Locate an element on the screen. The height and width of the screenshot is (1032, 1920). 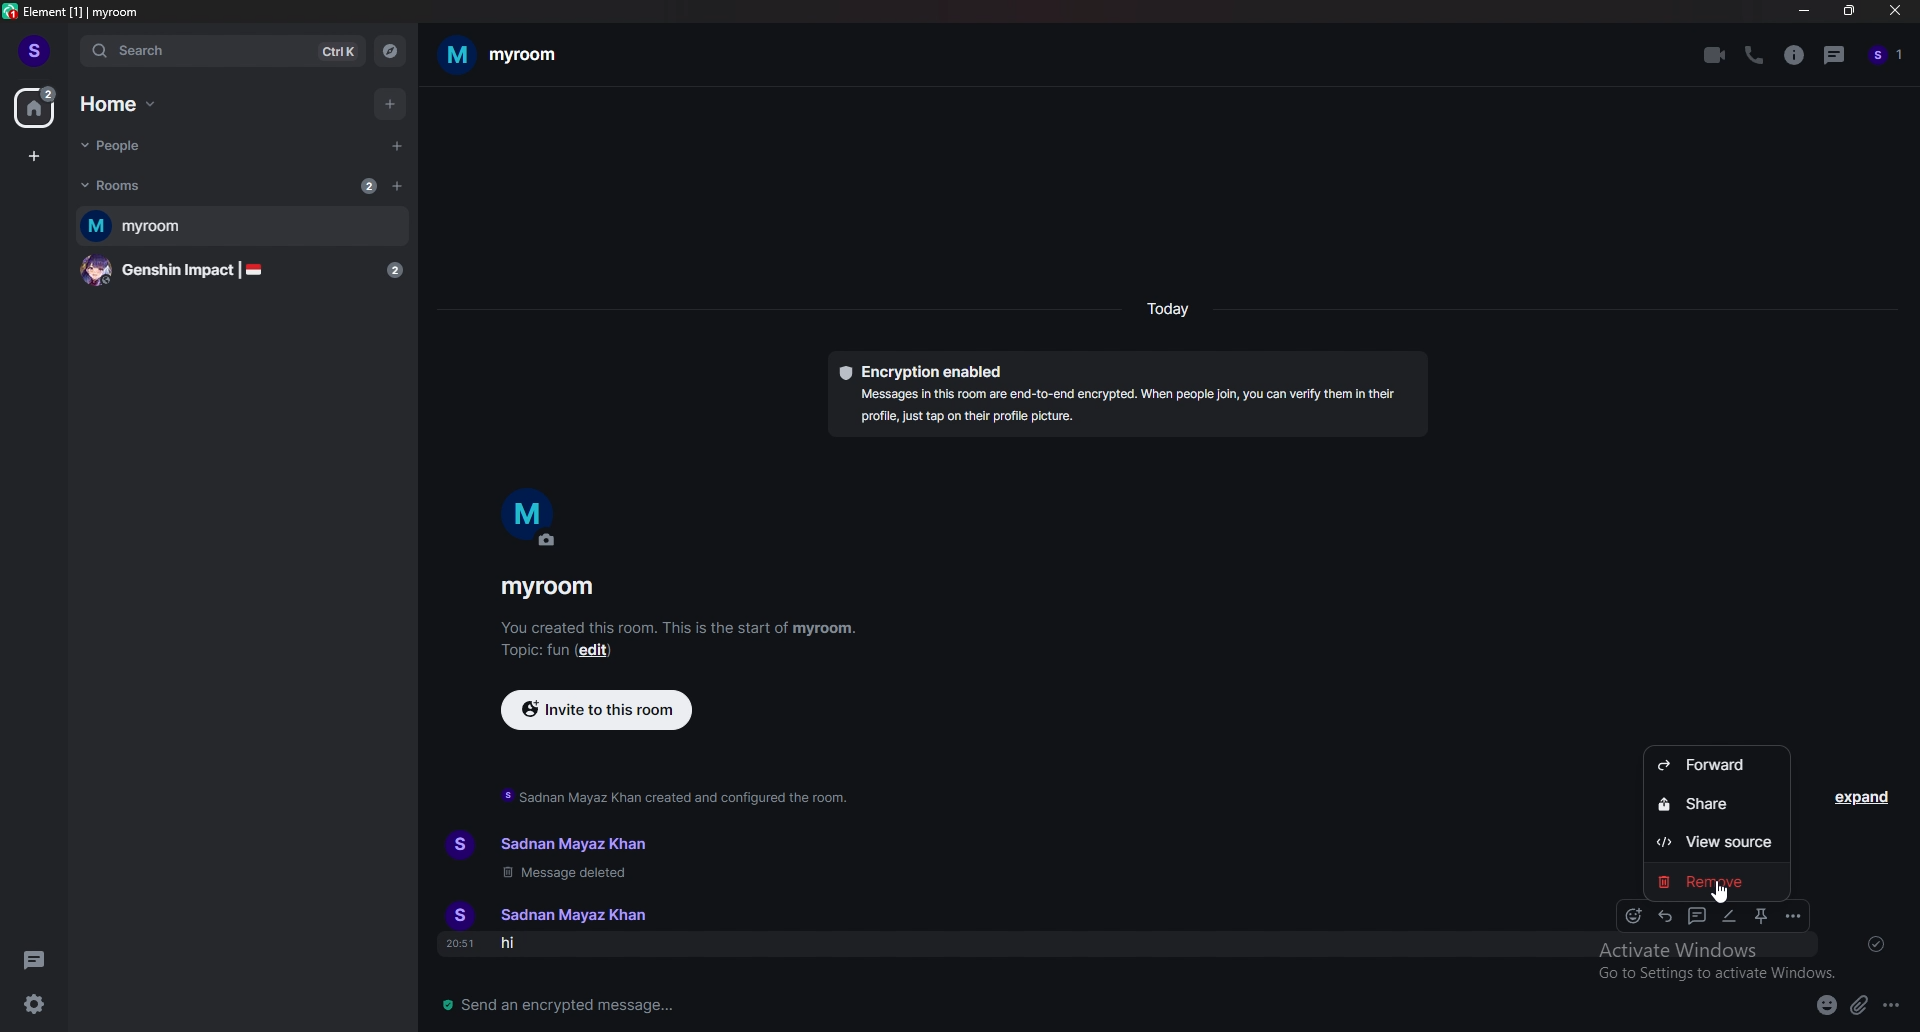
forward is located at coordinates (1712, 766).